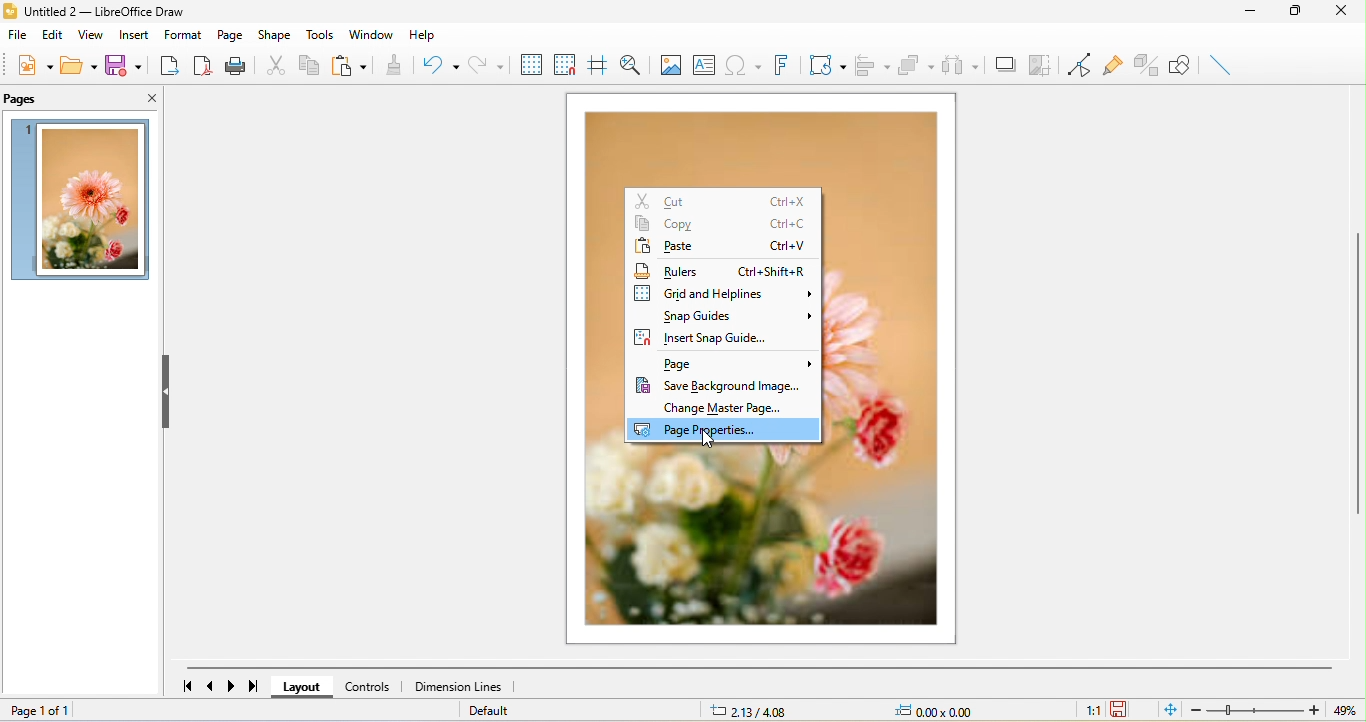 This screenshot has width=1366, height=722. What do you see at coordinates (272, 64) in the screenshot?
I see `cut` at bounding box center [272, 64].